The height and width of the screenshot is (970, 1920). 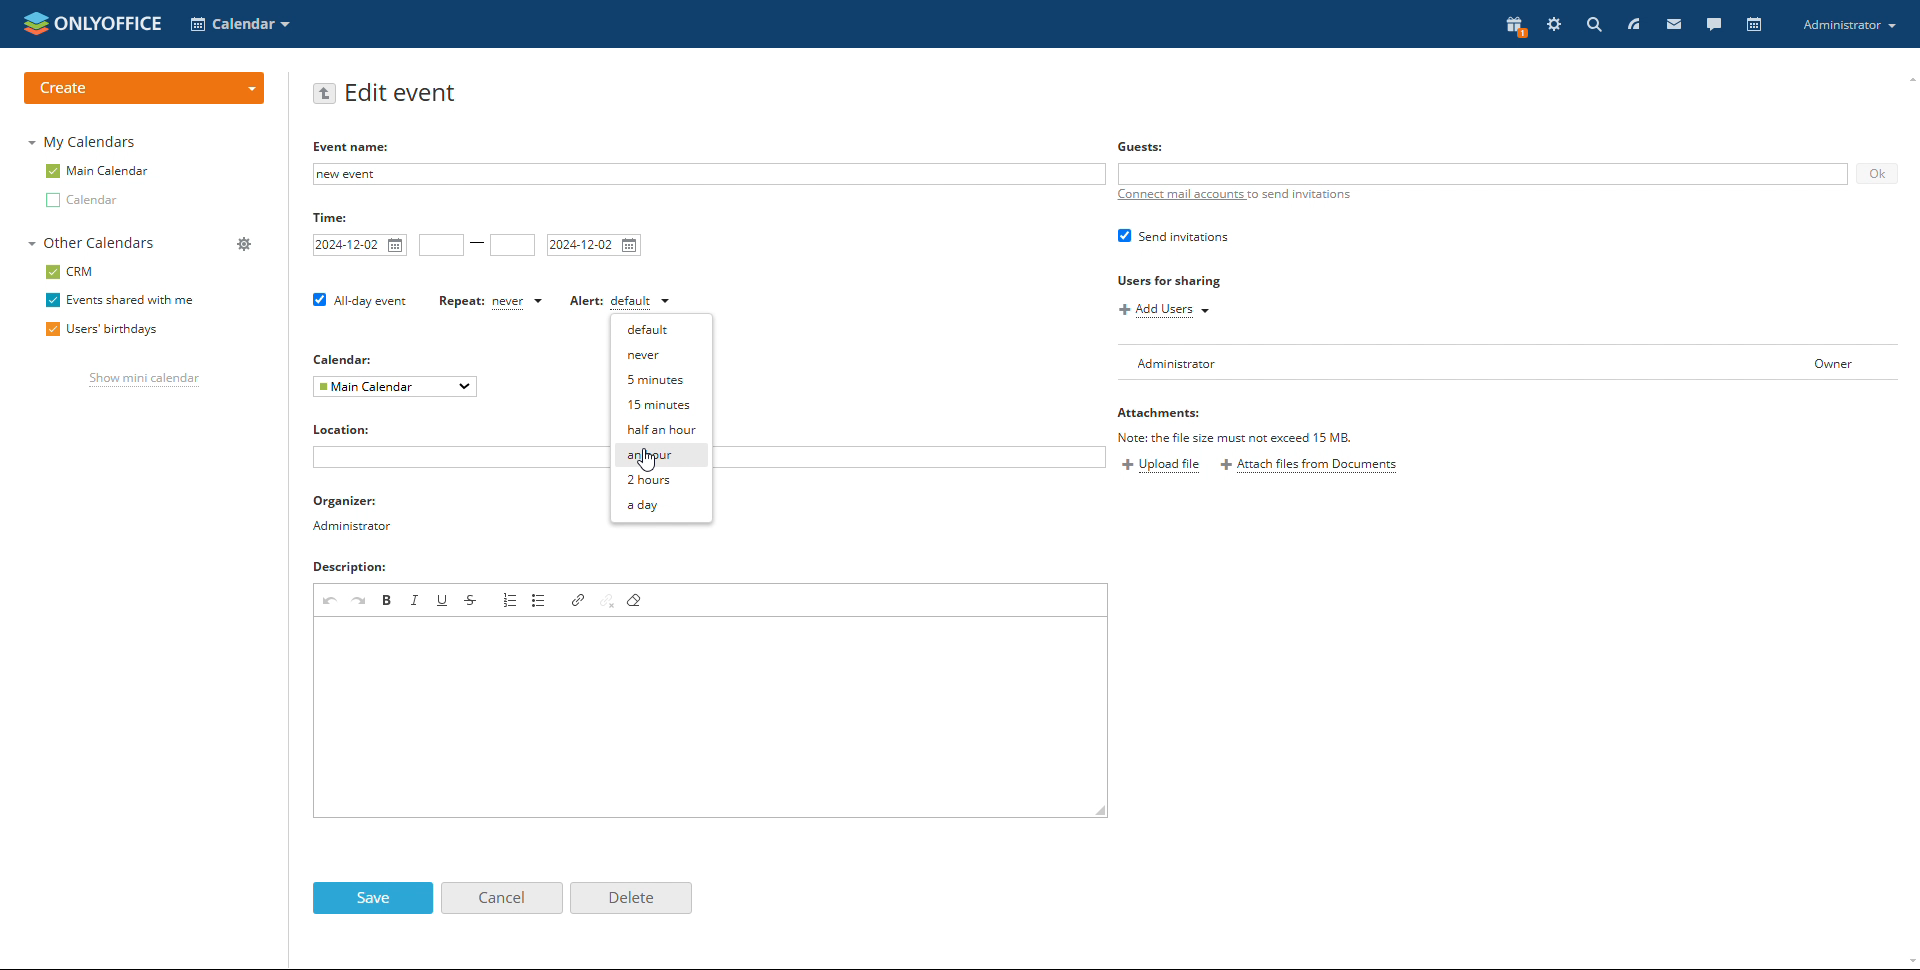 What do you see at coordinates (443, 600) in the screenshot?
I see `underline` at bounding box center [443, 600].